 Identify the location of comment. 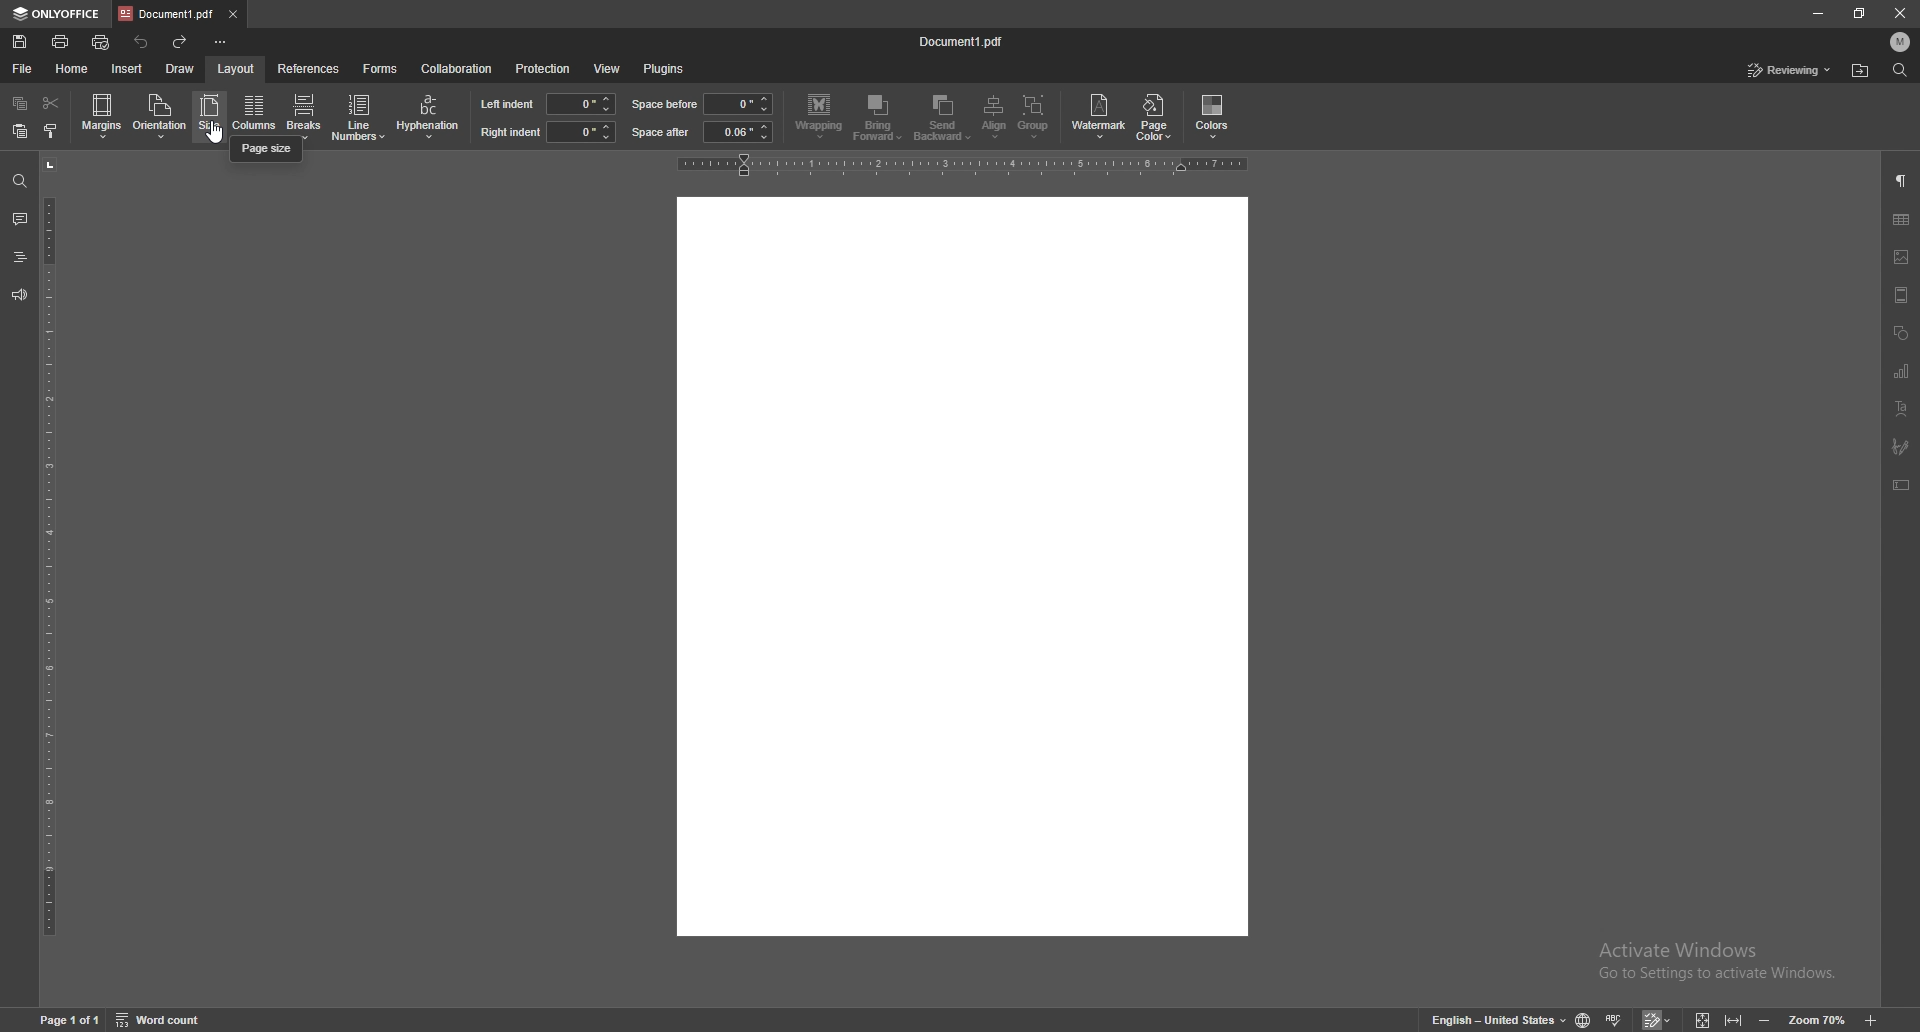
(20, 220).